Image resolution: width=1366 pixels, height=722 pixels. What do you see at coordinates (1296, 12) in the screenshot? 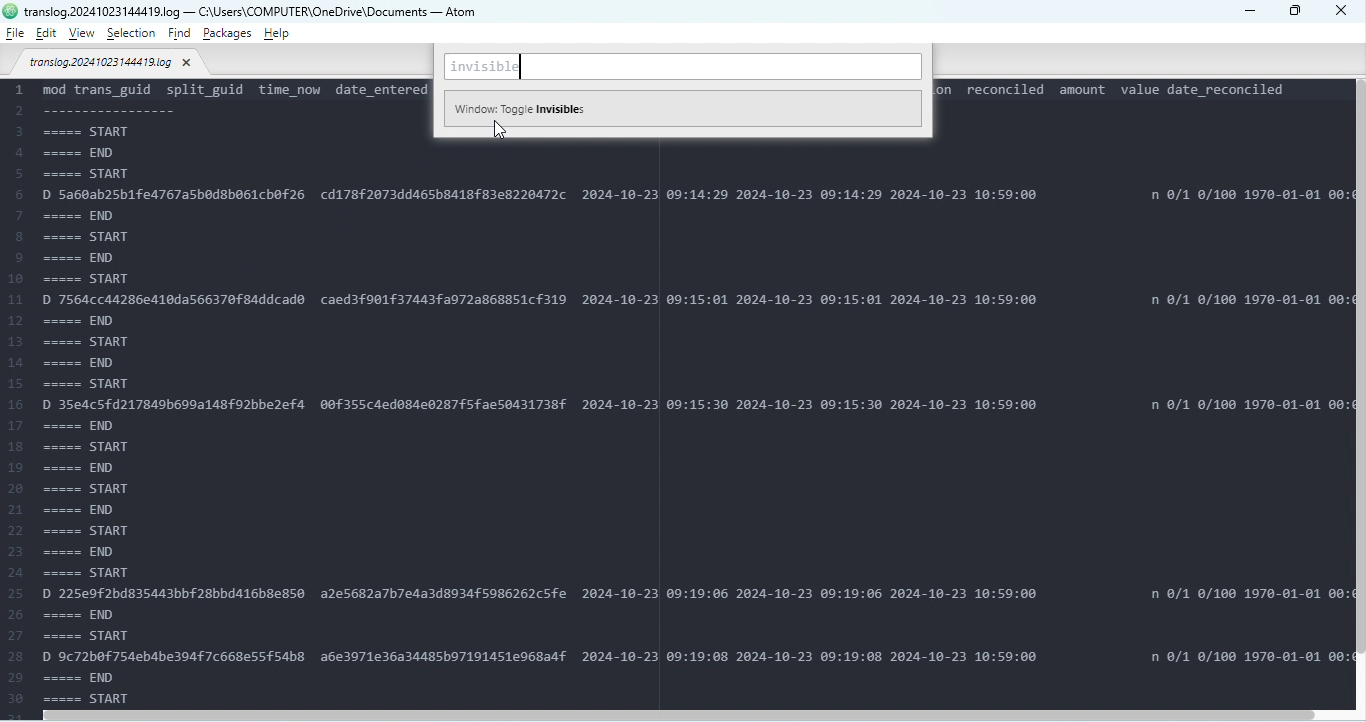
I see `Maximize` at bounding box center [1296, 12].